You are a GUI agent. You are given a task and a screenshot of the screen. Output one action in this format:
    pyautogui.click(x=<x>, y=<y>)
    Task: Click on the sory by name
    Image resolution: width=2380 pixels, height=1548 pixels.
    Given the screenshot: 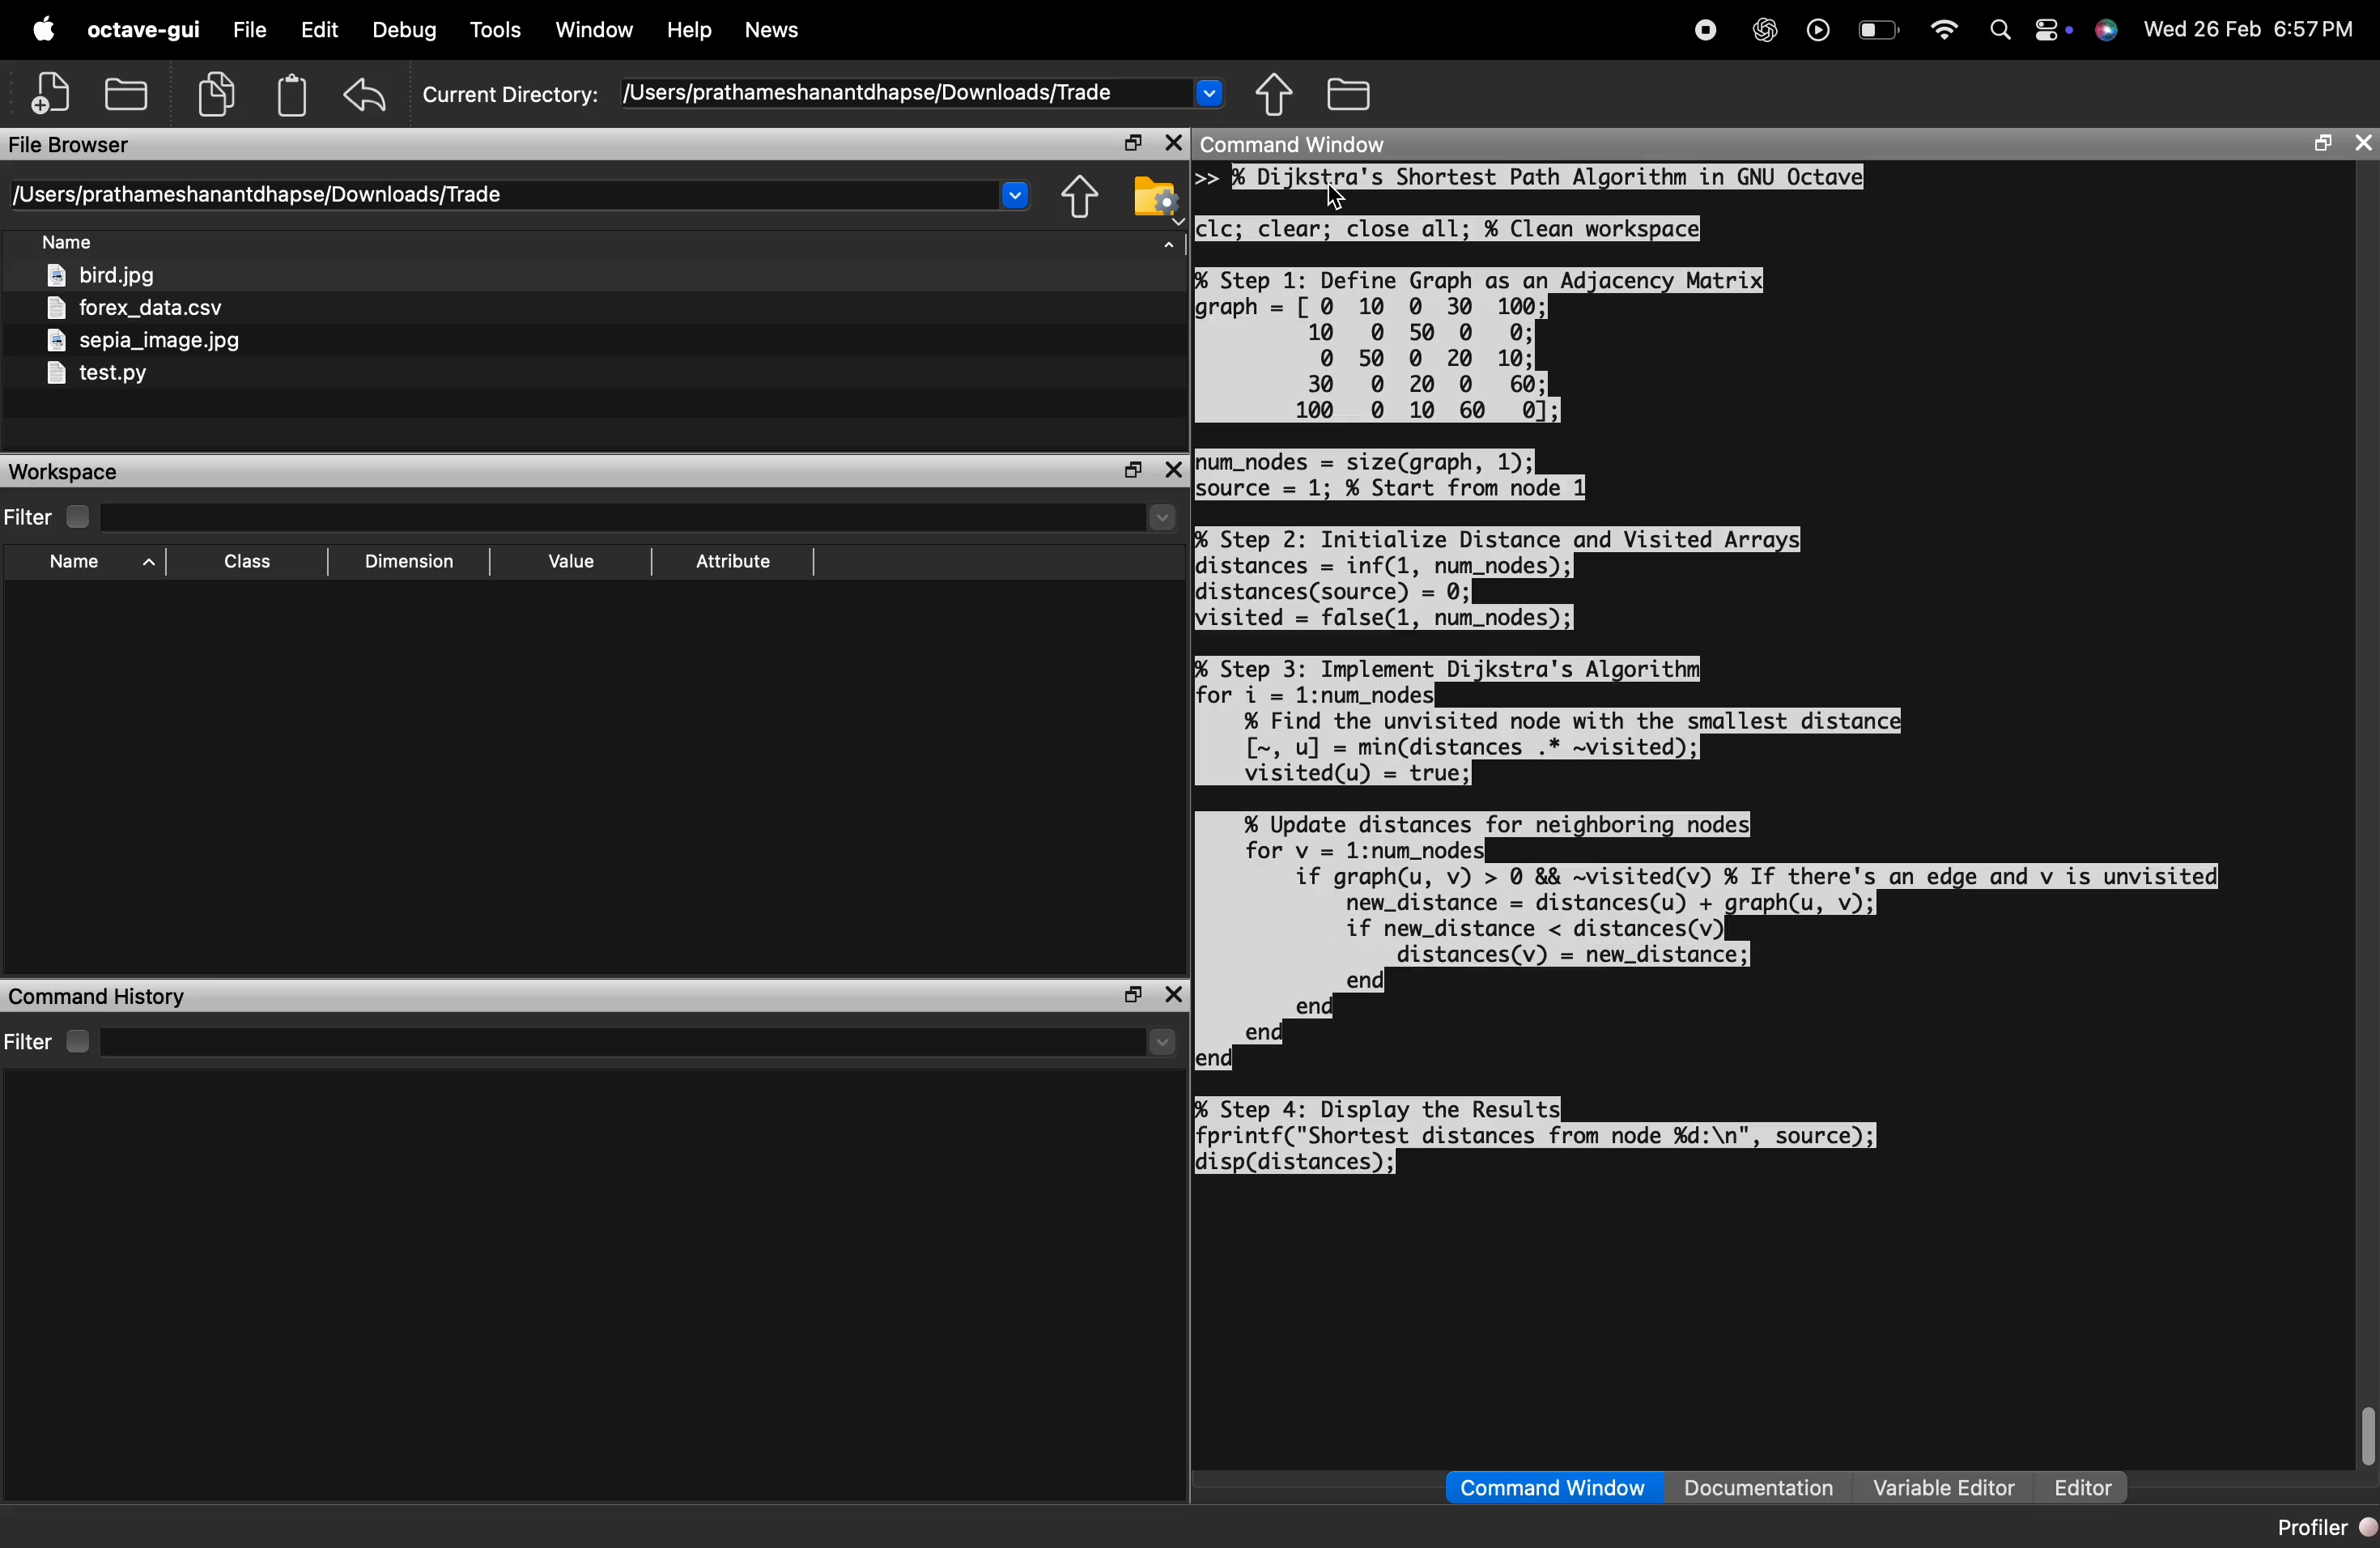 What is the action you would take?
    pyautogui.click(x=105, y=563)
    